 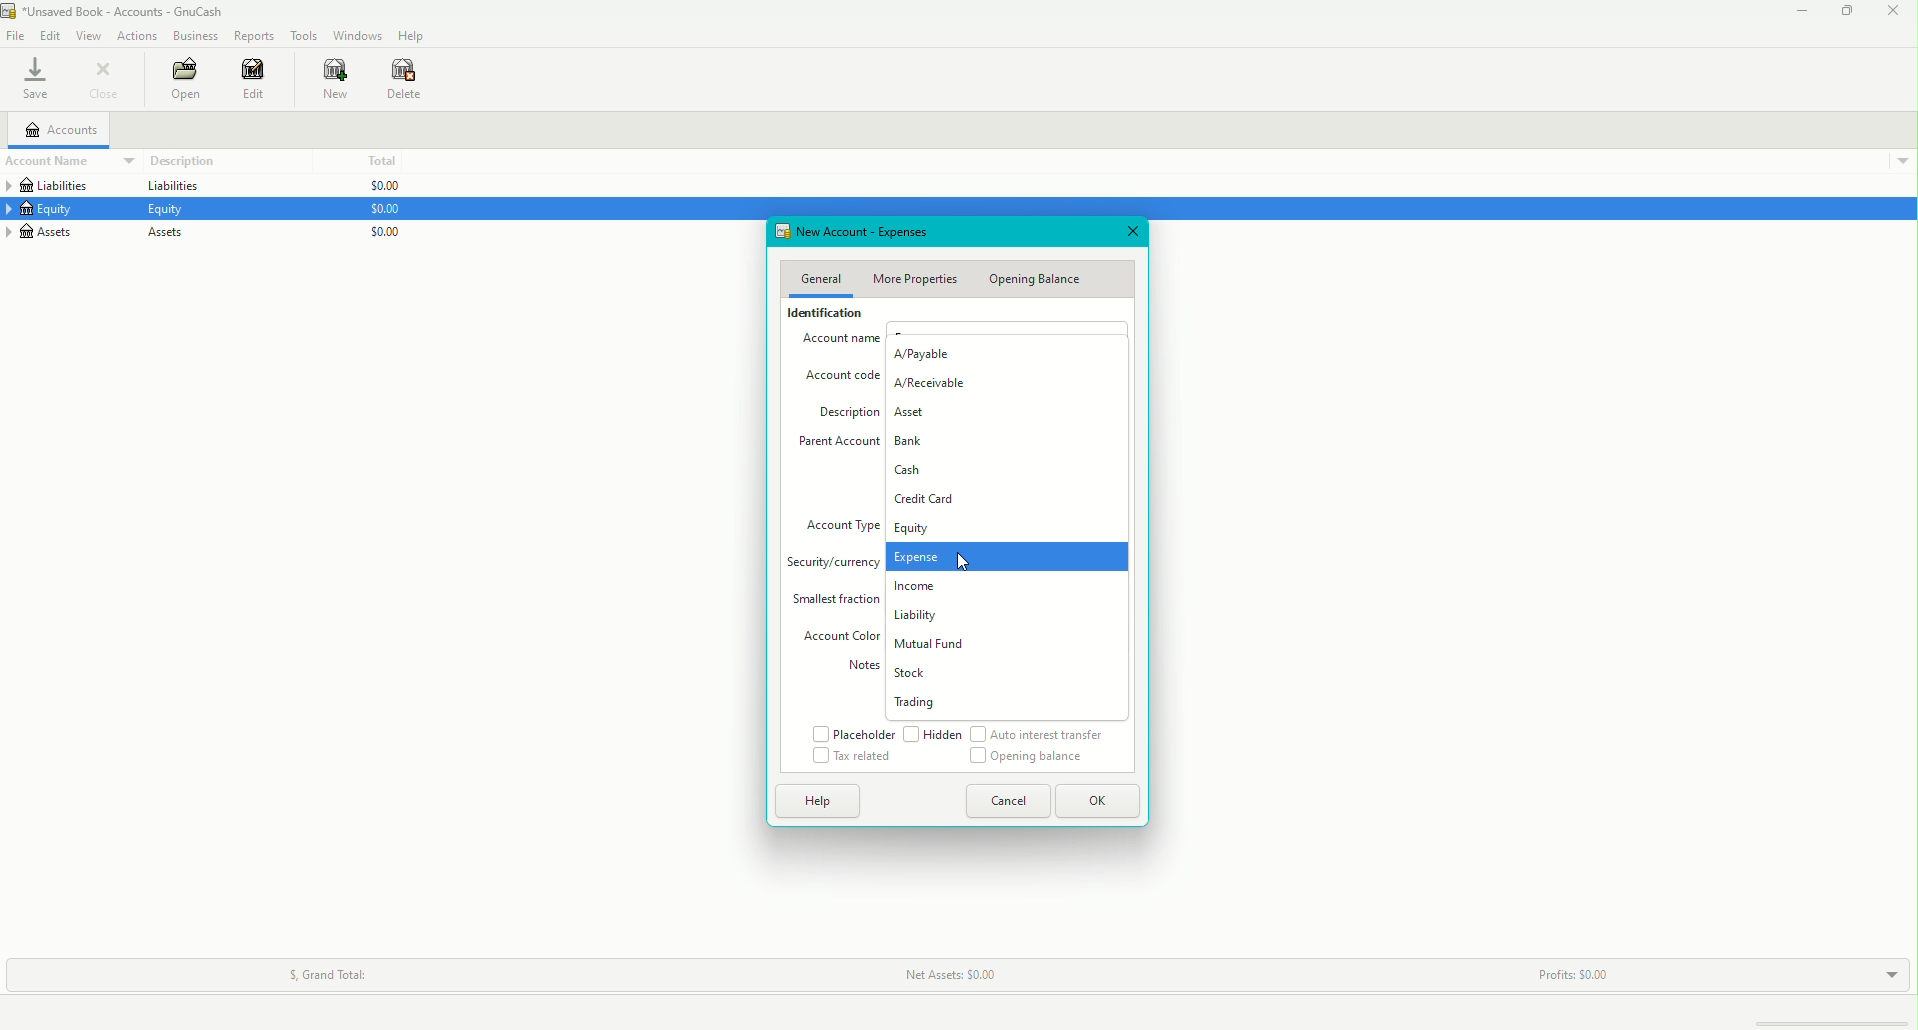 What do you see at coordinates (943, 355) in the screenshot?
I see `A/Payable` at bounding box center [943, 355].